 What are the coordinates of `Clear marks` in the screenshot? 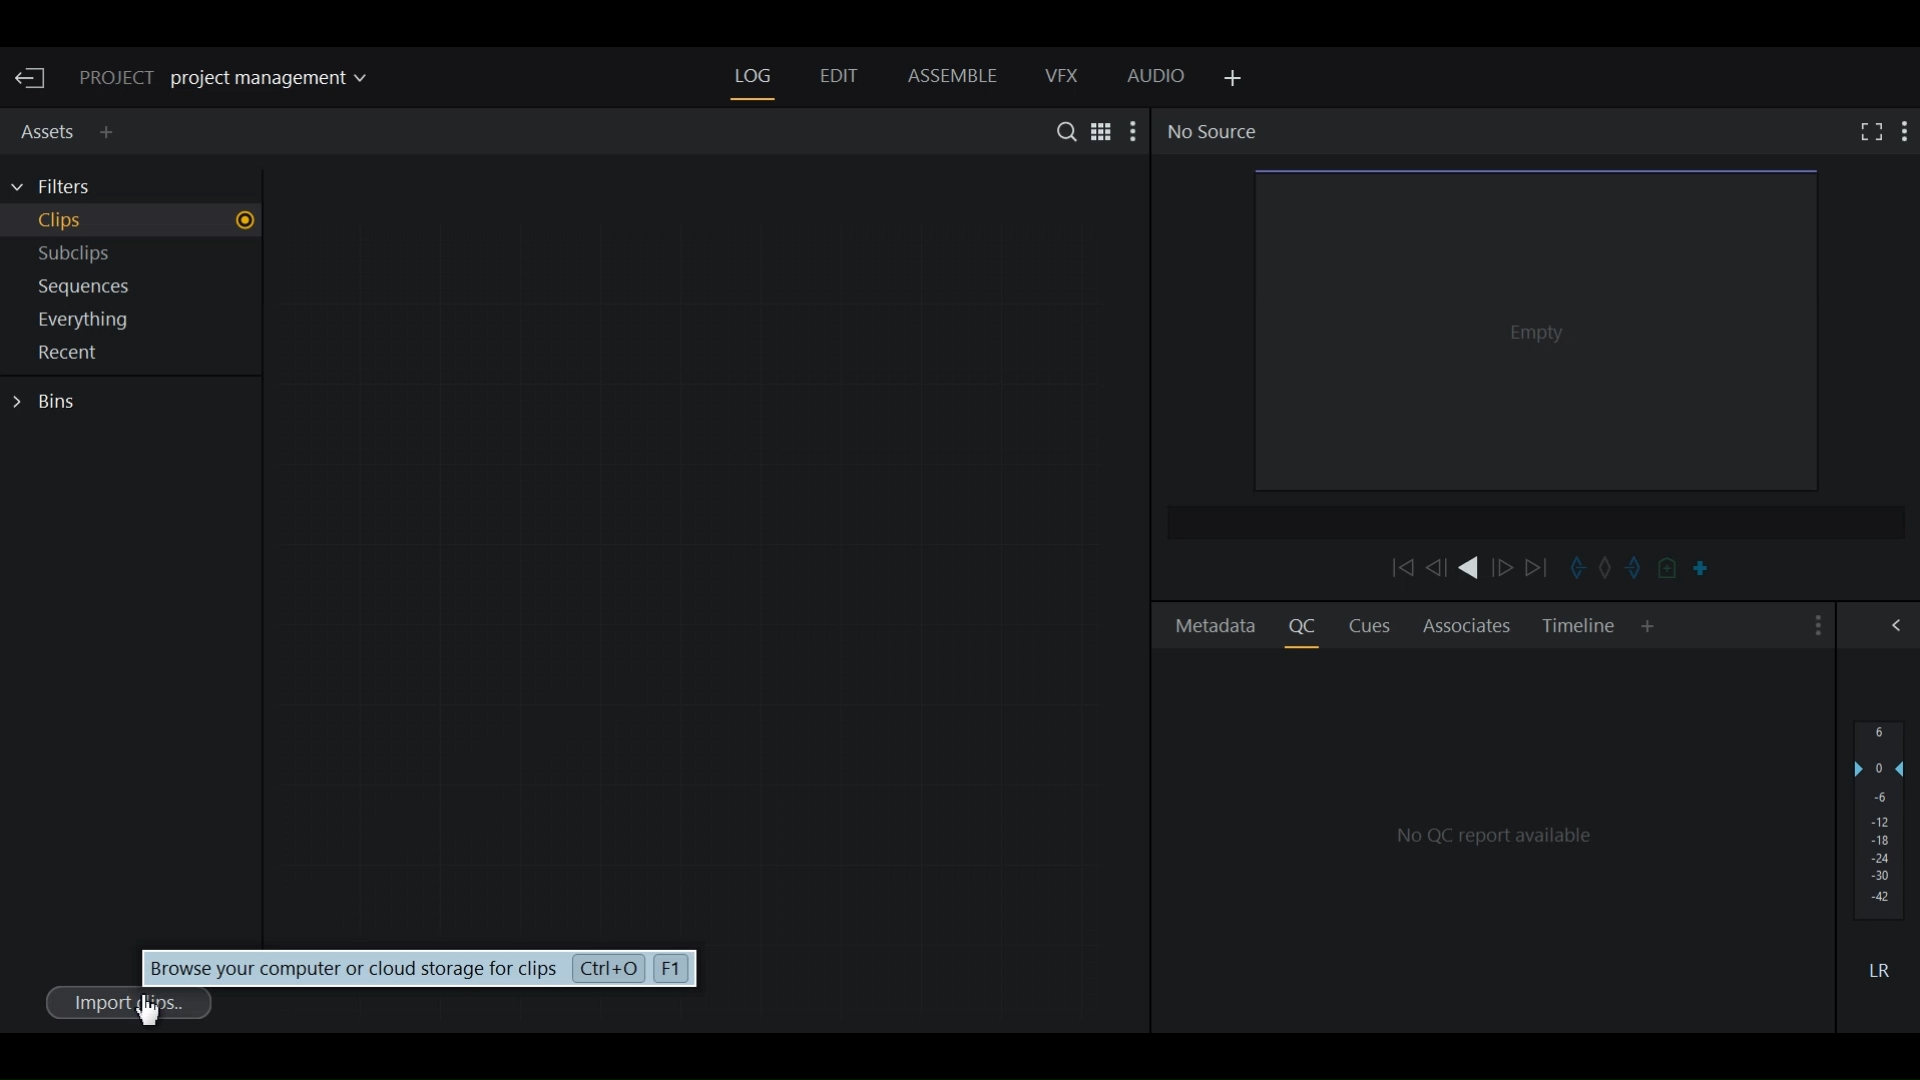 It's located at (1605, 570).